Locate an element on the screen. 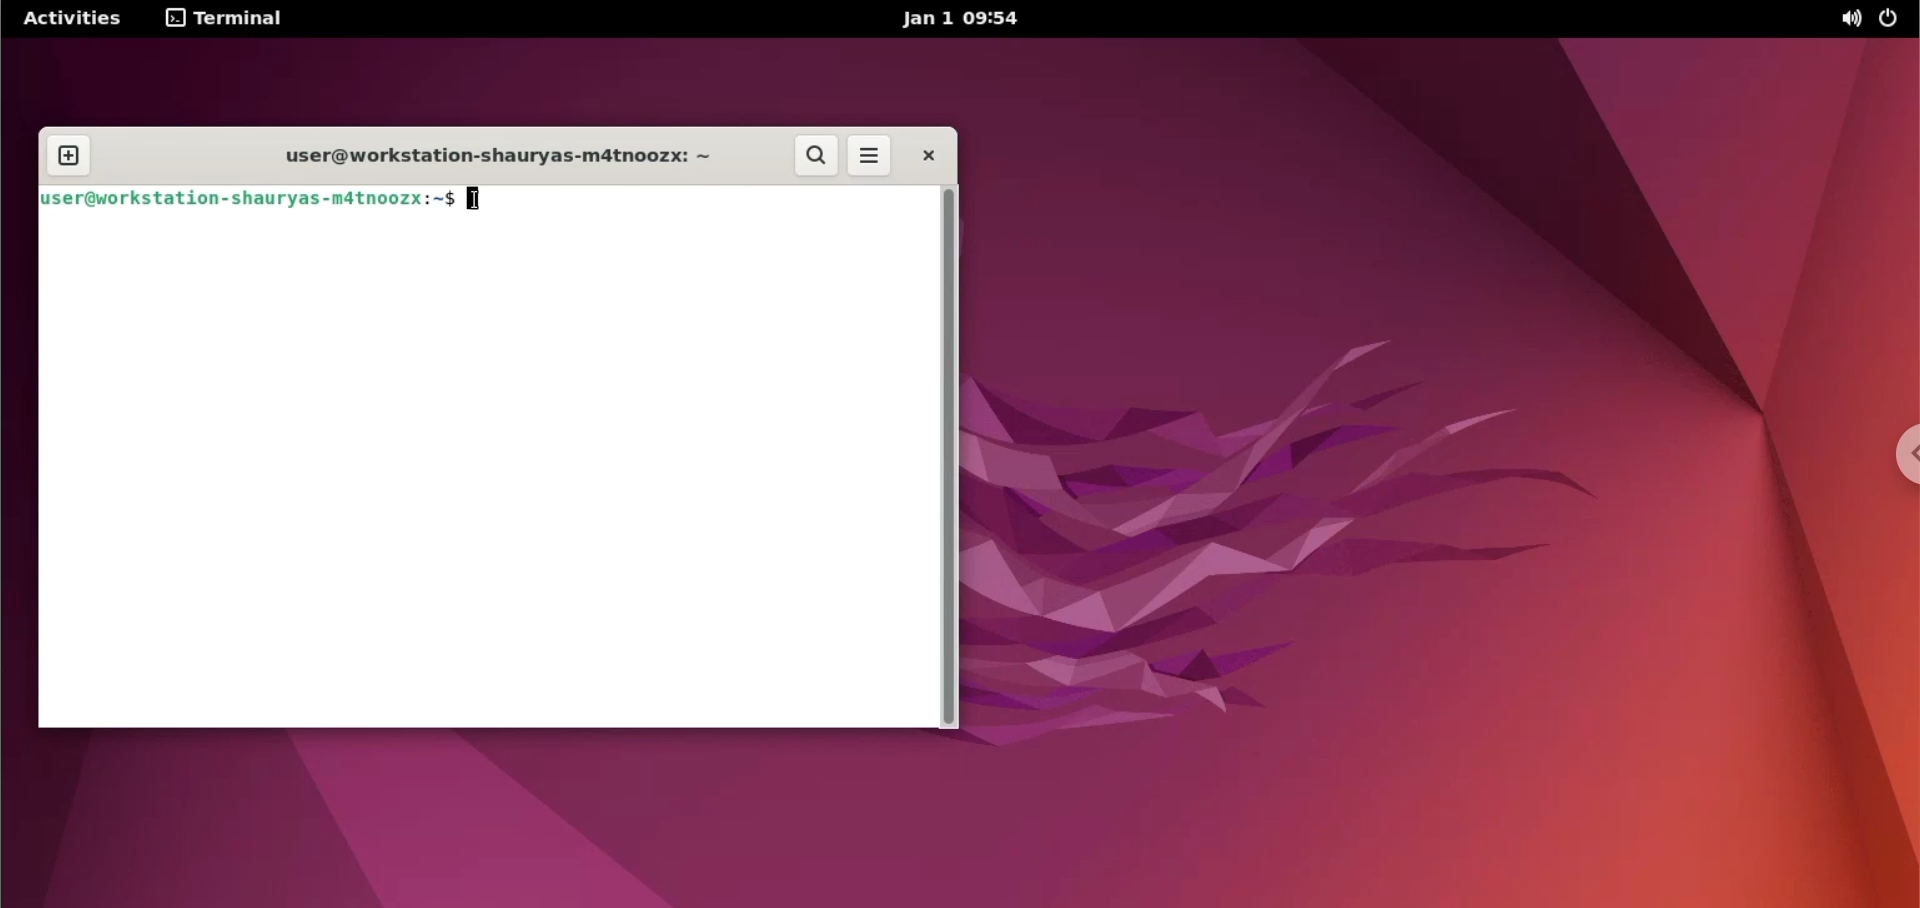  user@workstation- shauryas-m4tnoozx:~$  is located at coordinates (250, 200).